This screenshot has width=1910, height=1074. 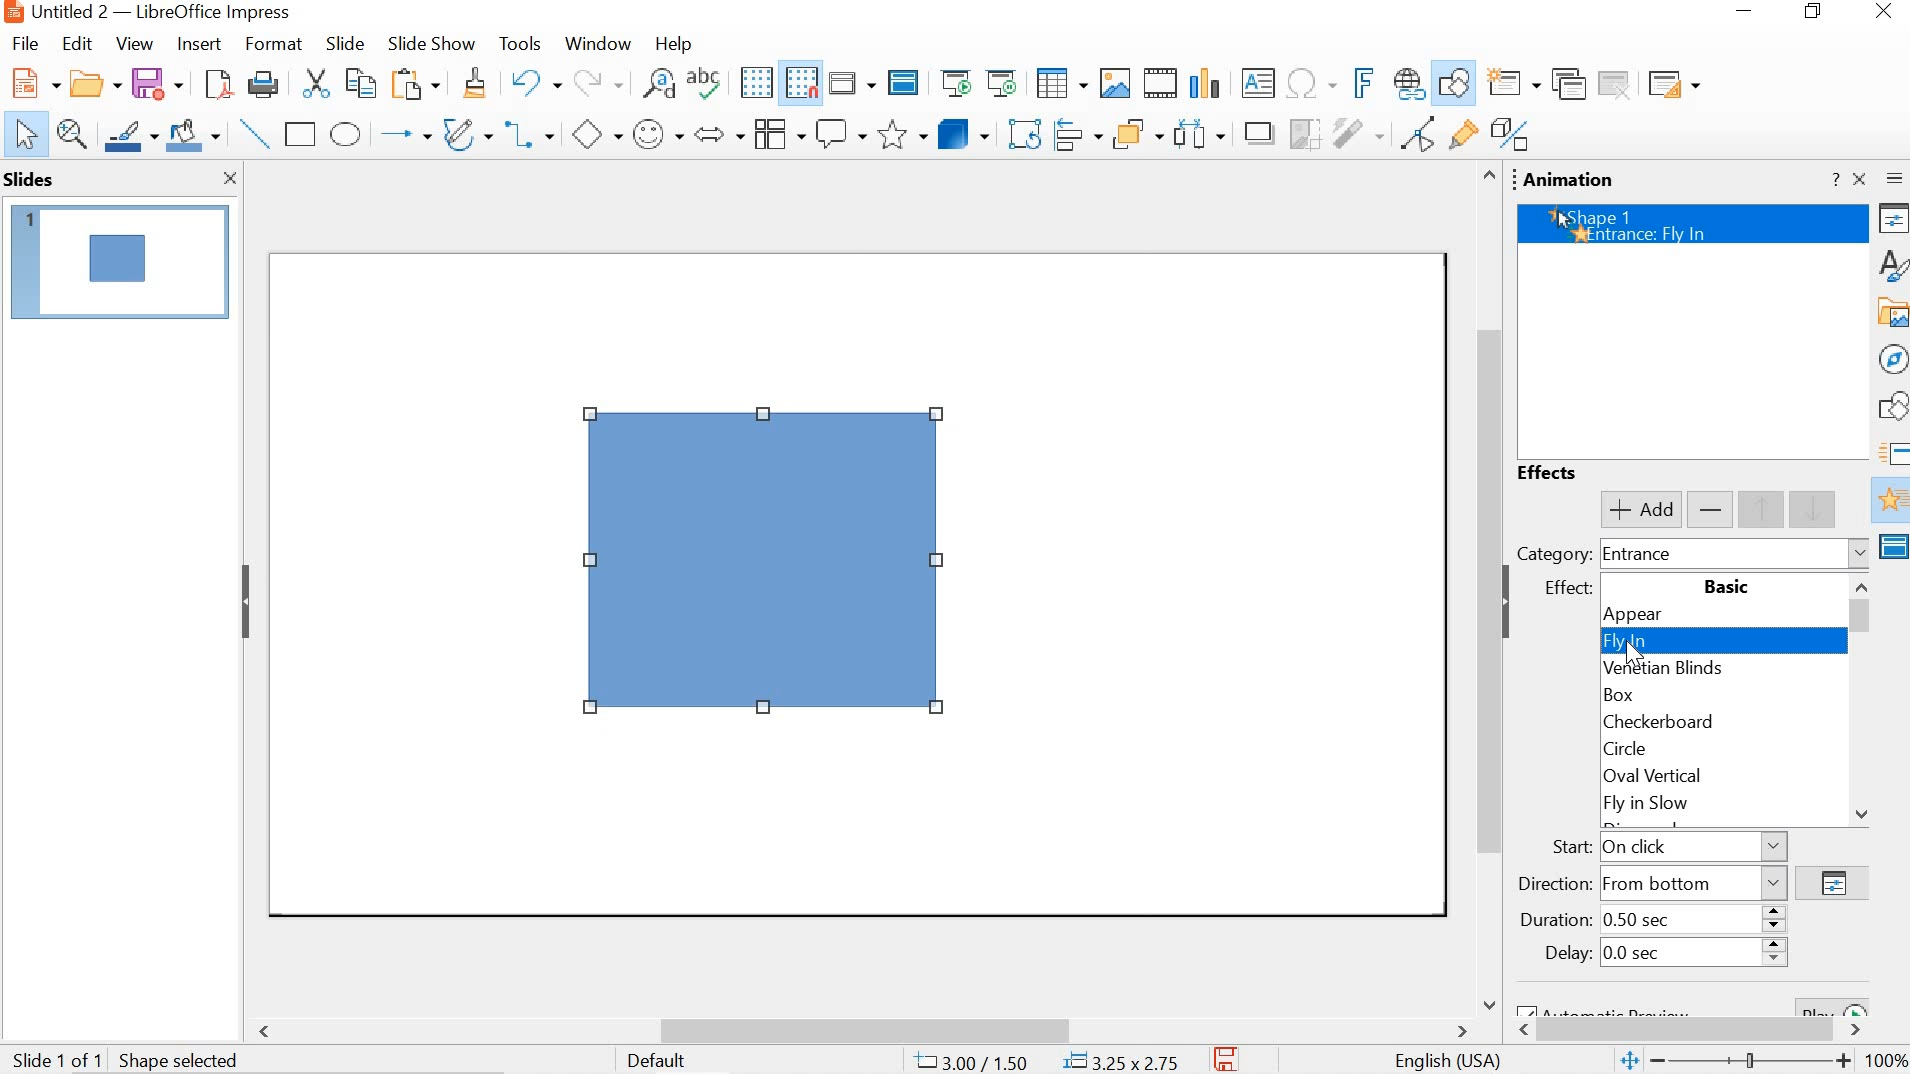 I want to click on zoom & pan, so click(x=70, y=132).